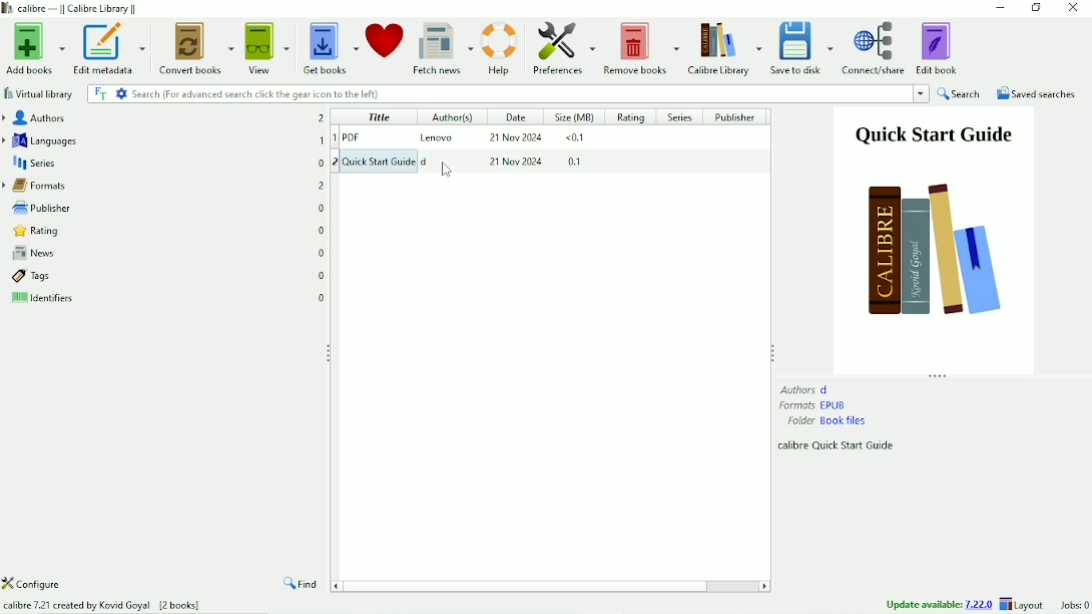  I want to click on PDF, so click(373, 138).